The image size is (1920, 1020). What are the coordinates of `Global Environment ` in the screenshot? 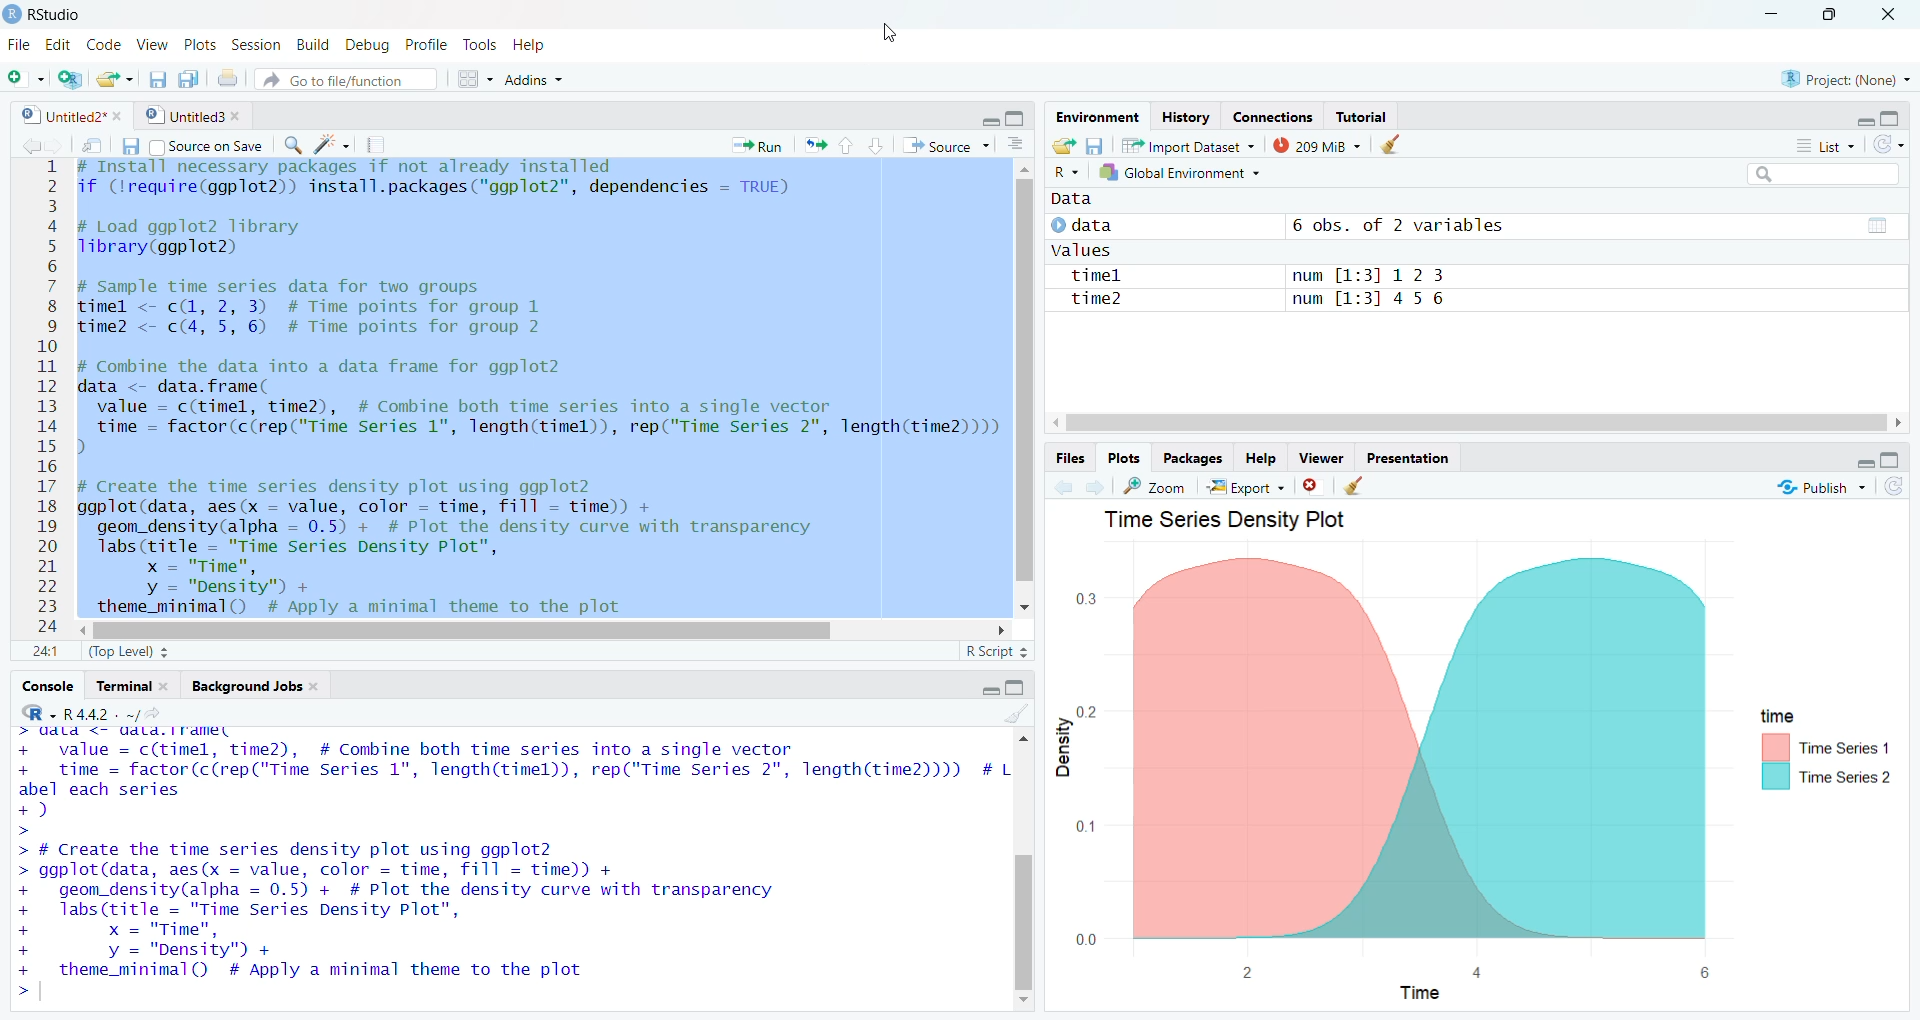 It's located at (1181, 173).